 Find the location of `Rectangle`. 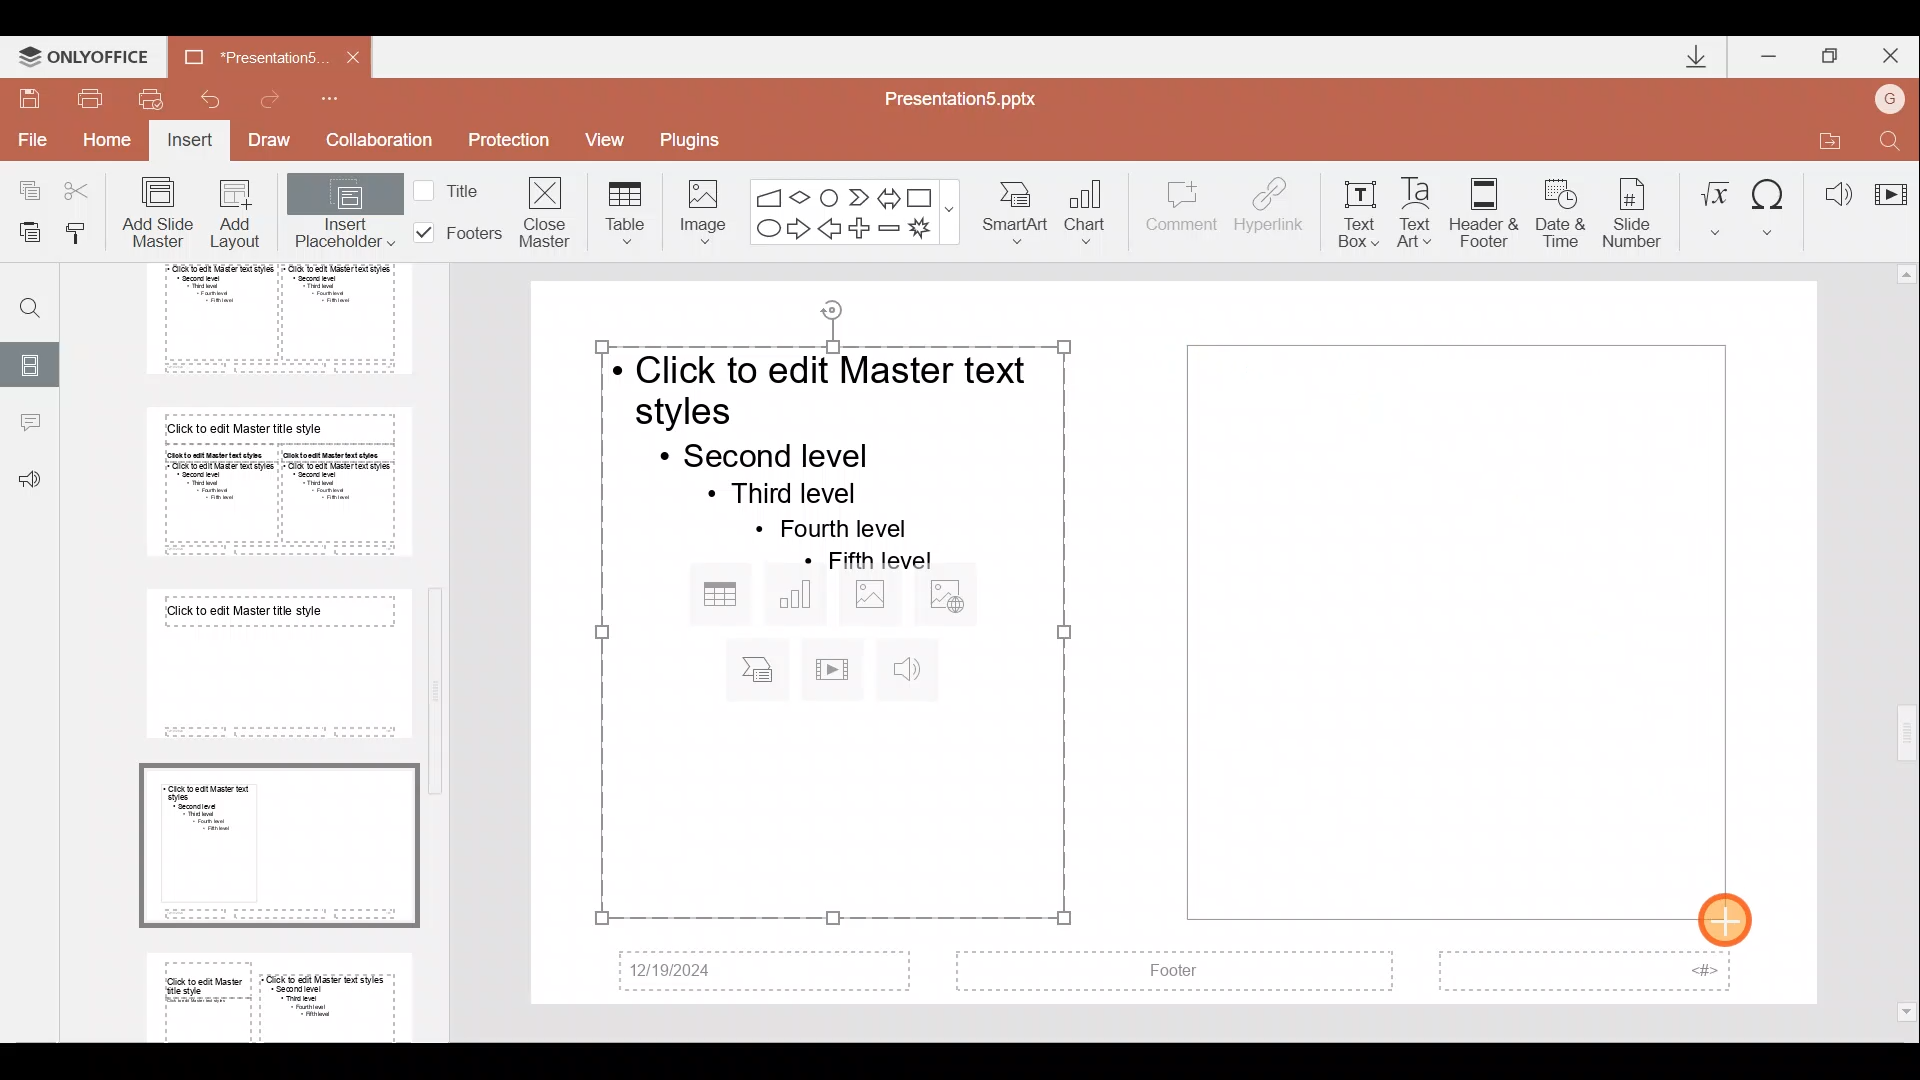

Rectangle is located at coordinates (922, 195).